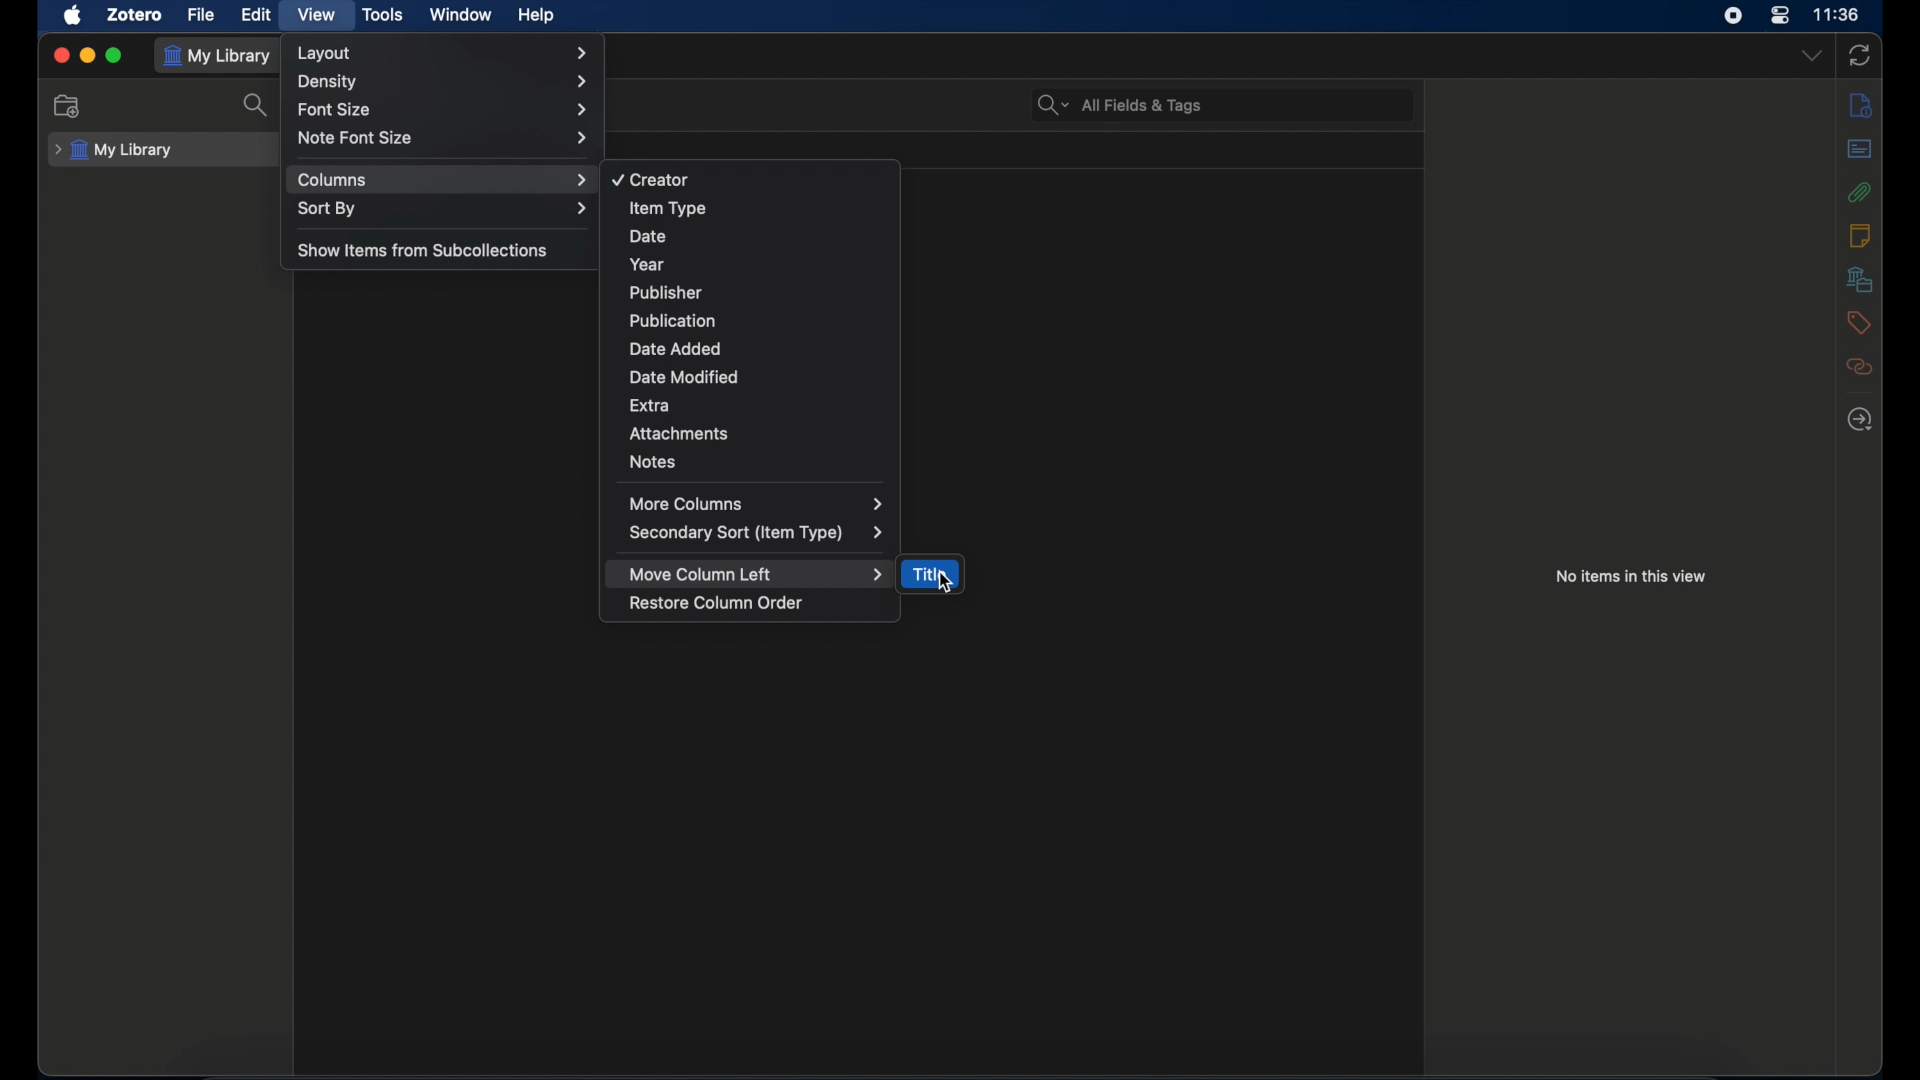 Image resolution: width=1920 pixels, height=1080 pixels. I want to click on more columns, so click(757, 503).